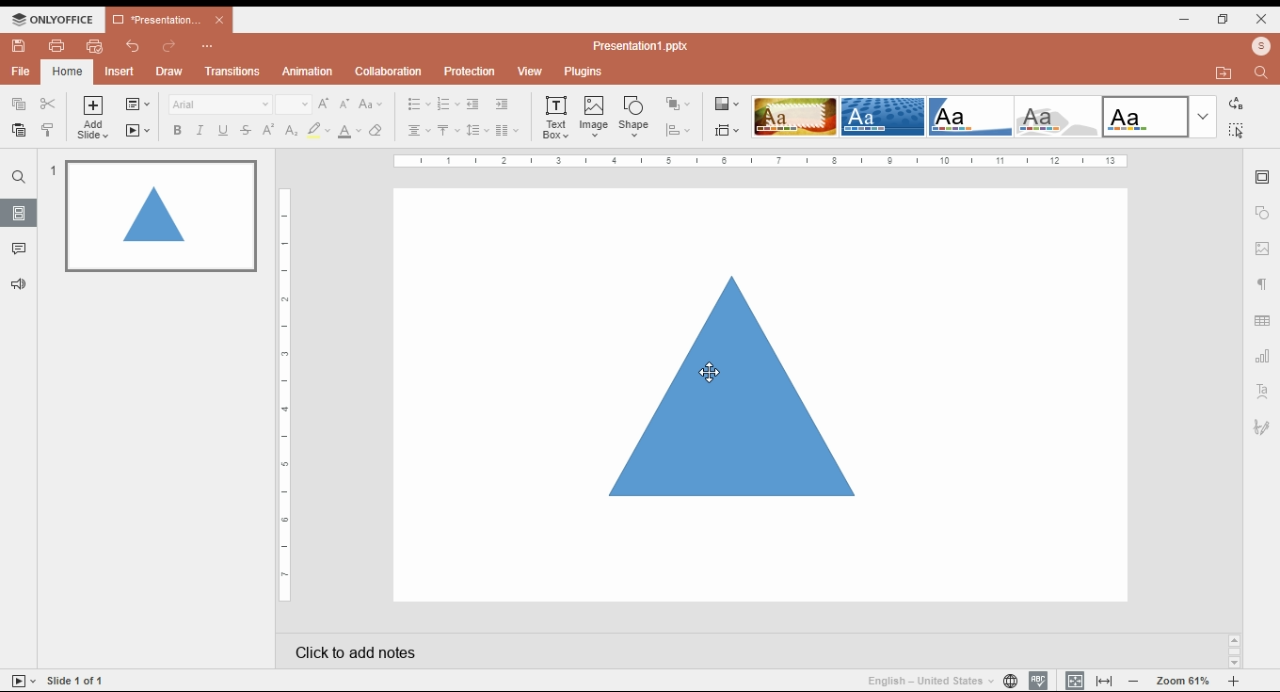 The width and height of the screenshot is (1280, 692). What do you see at coordinates (1260, 73) in the screenshot?
I see `find` at bounding box center [1260, 73].